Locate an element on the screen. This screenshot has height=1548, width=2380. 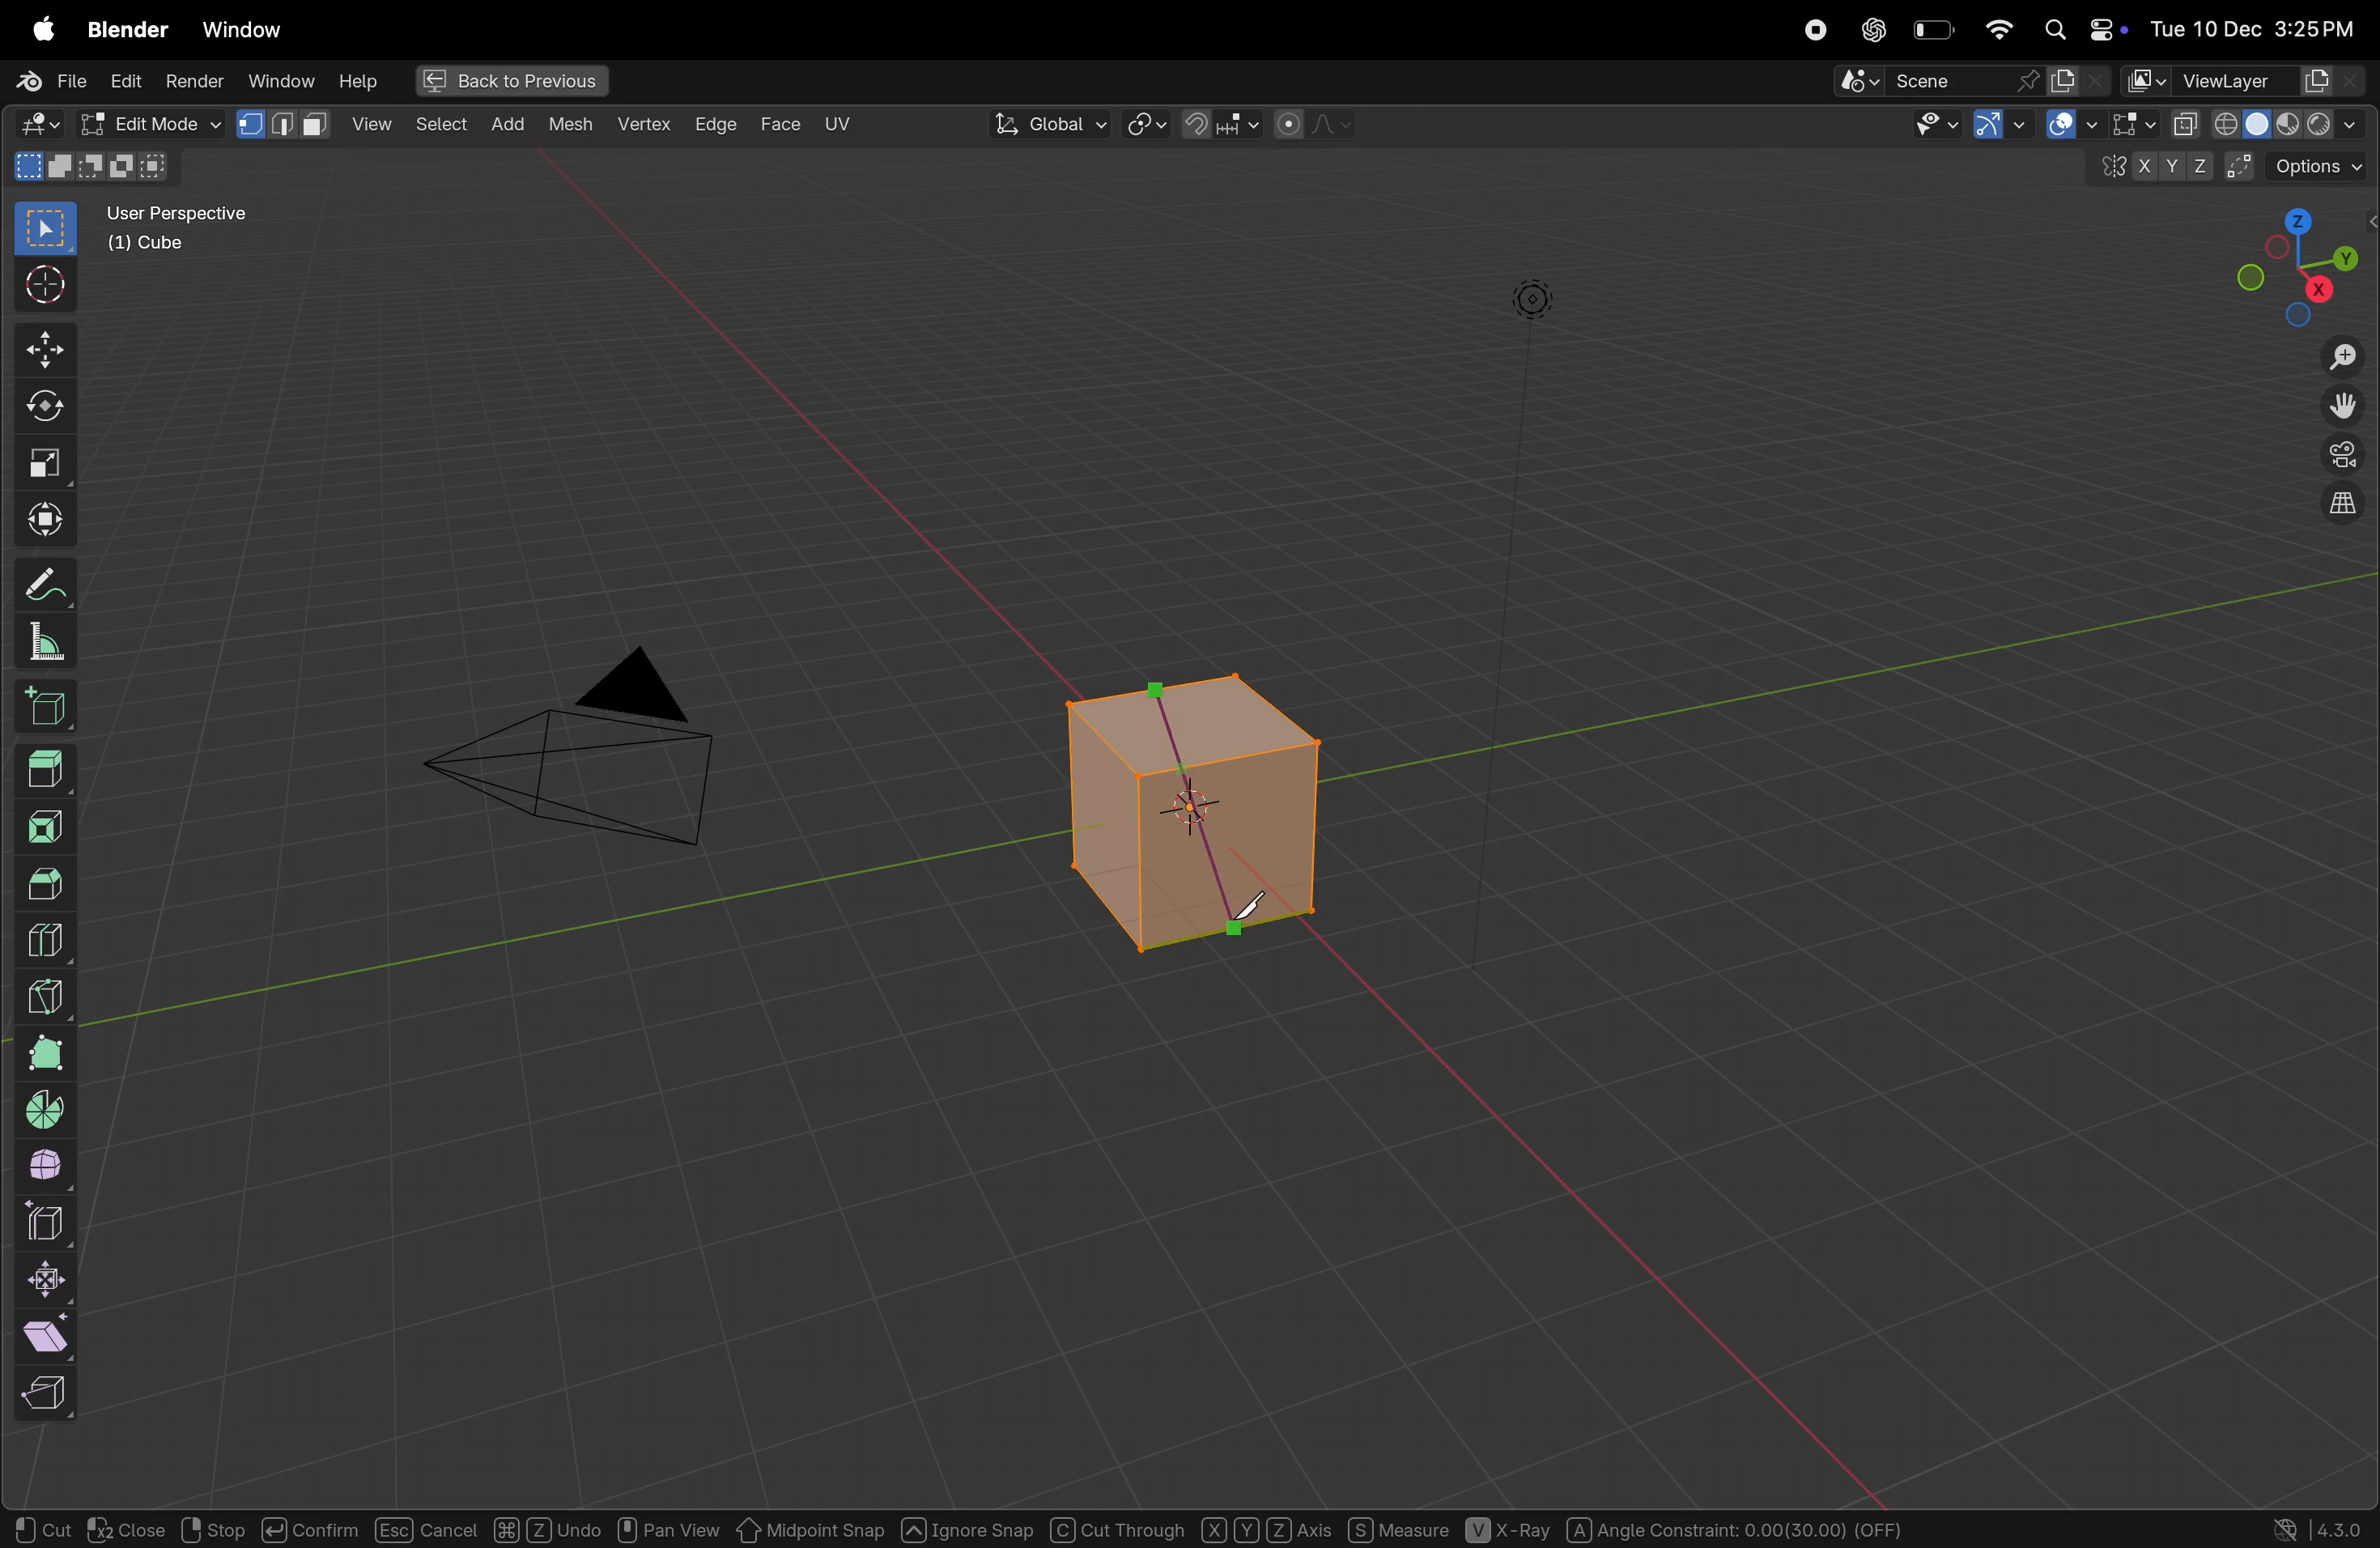
View point is located at coordinates (2300, 264).